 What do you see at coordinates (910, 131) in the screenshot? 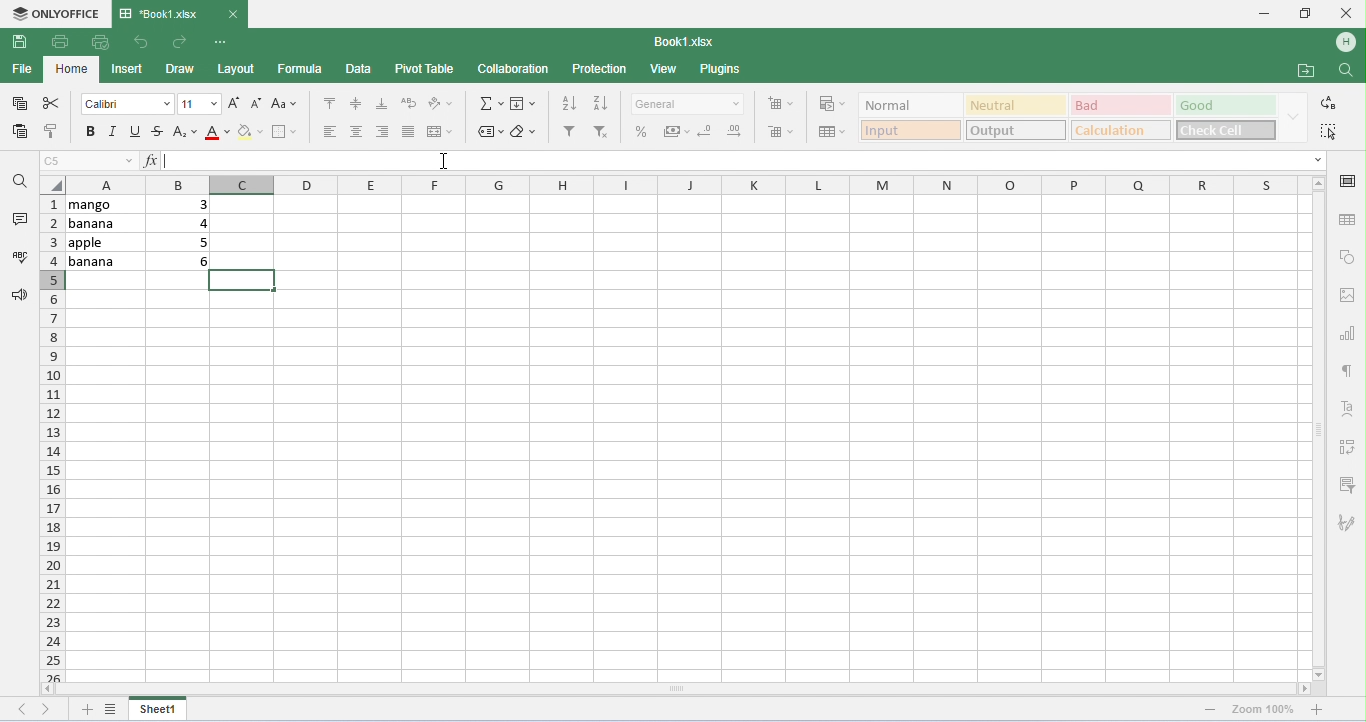
I see `input` at bounding box center [910, 131].